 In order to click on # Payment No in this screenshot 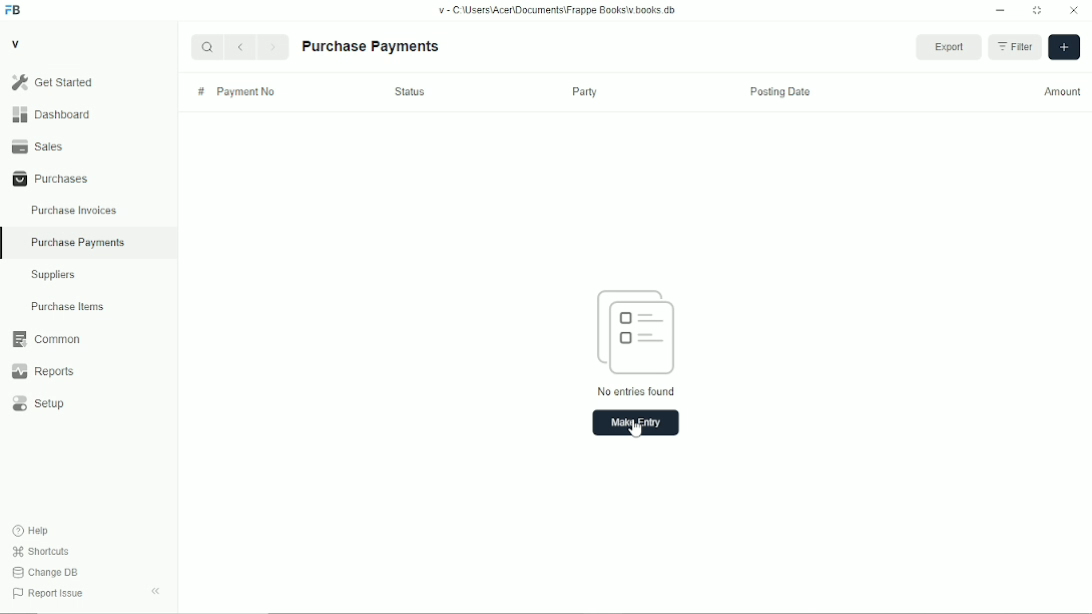, I will do `click(237, 91)`.